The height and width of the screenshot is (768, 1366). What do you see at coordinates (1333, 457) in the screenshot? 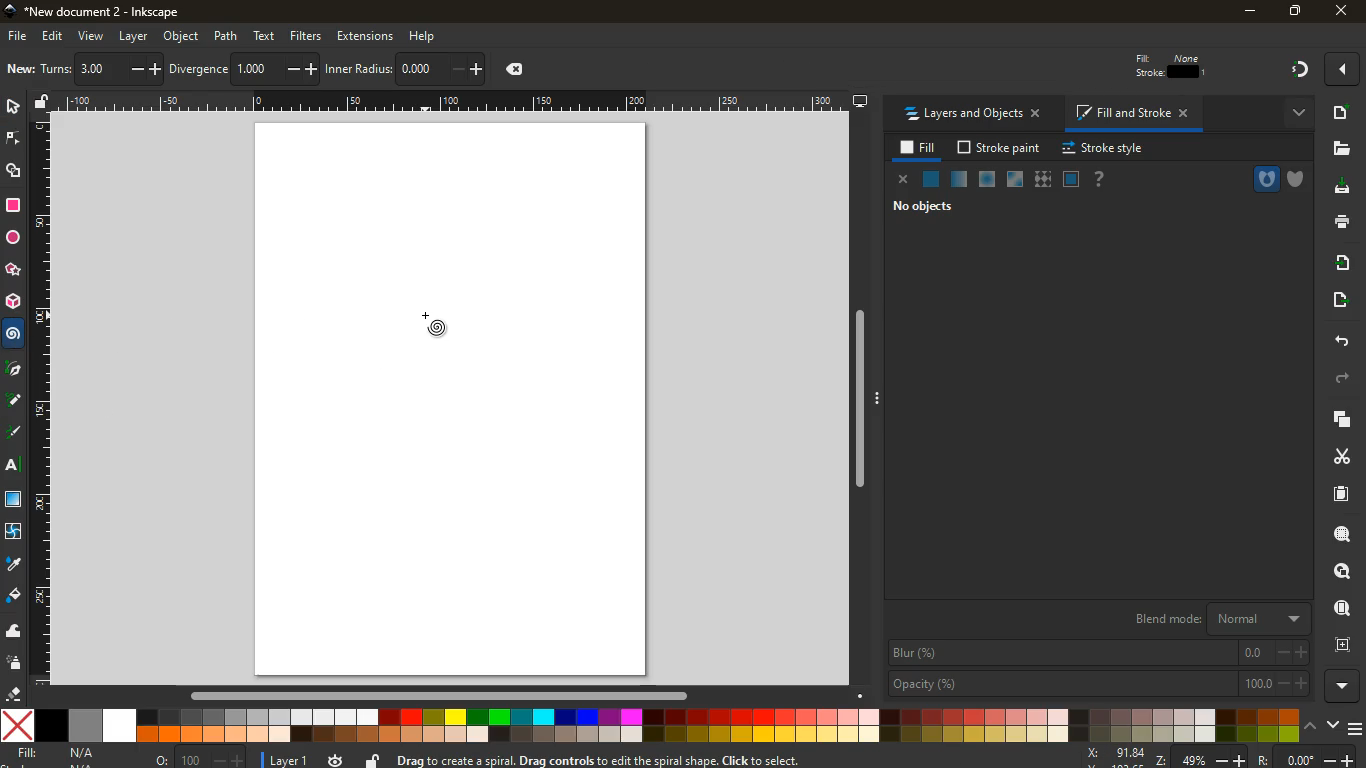
I see `cut` at bounding box center [1333, 457].